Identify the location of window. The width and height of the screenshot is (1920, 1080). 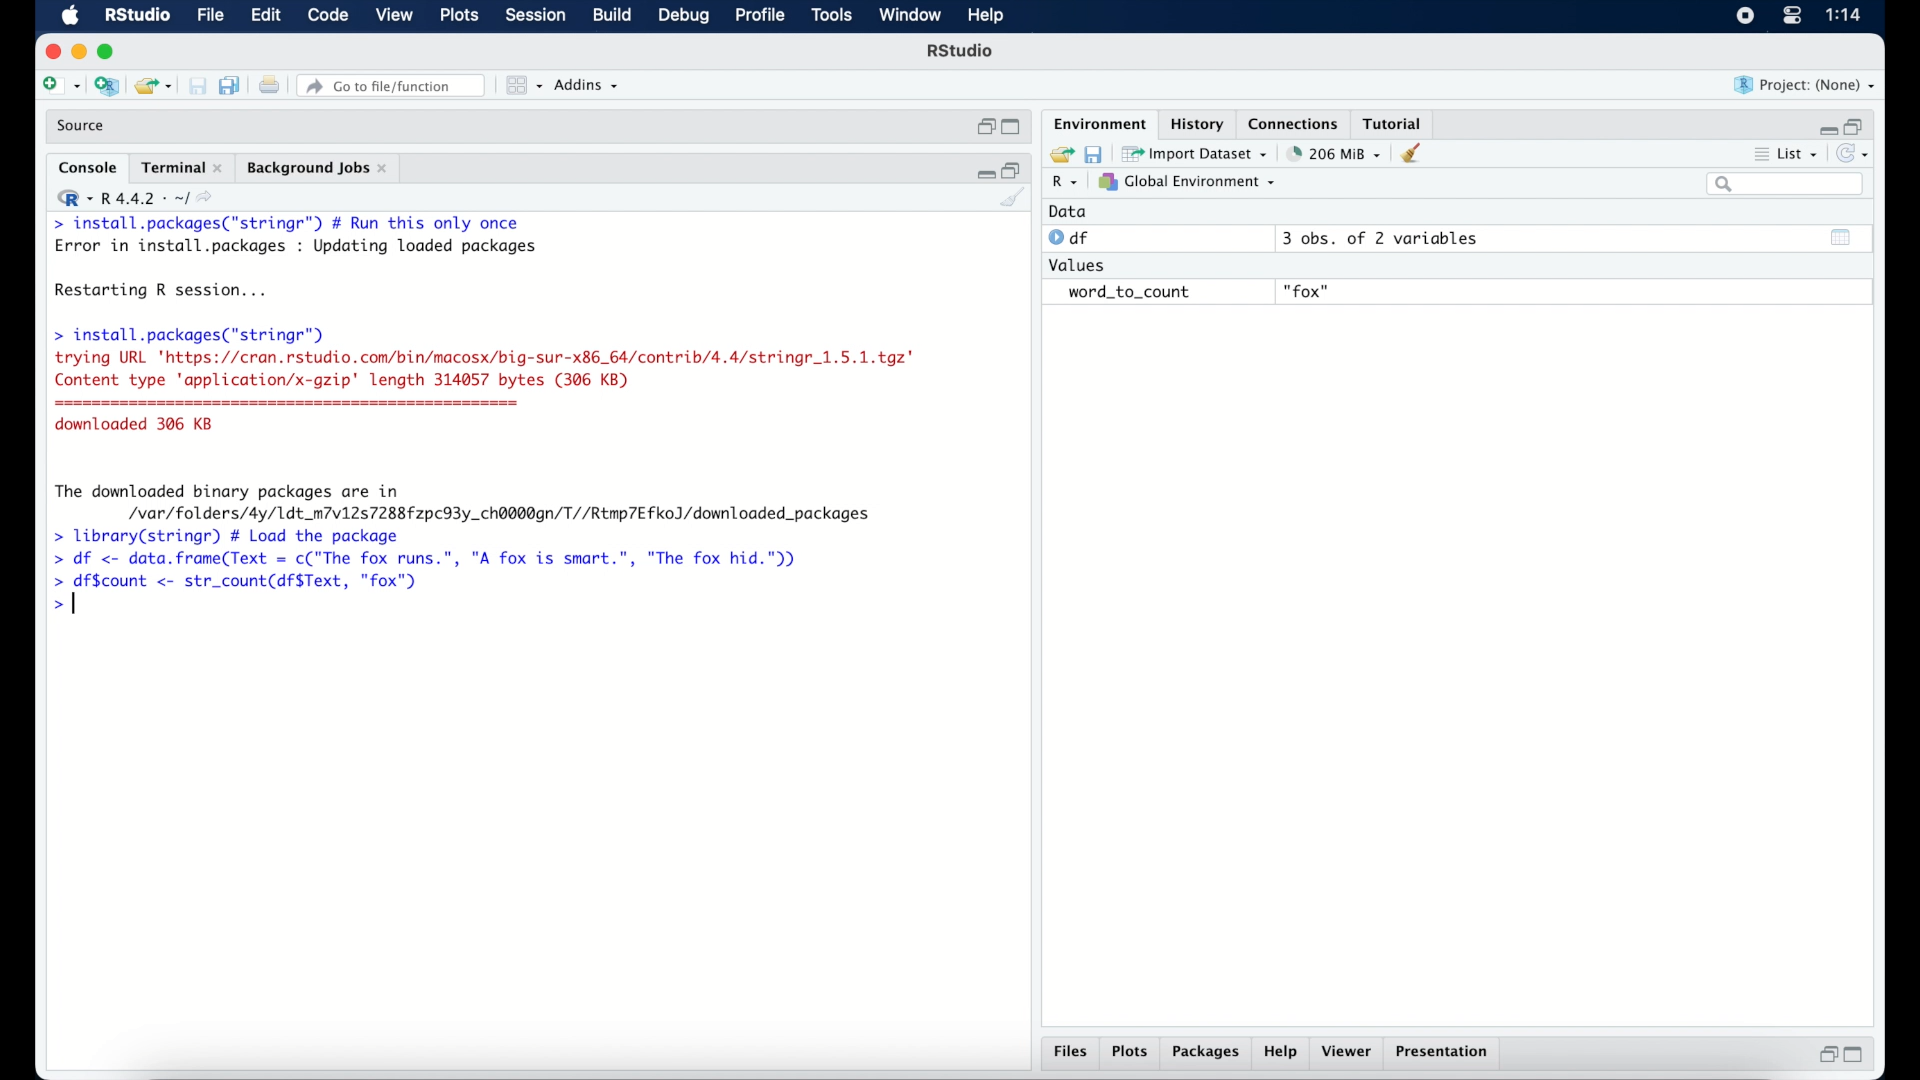
(910, 16).